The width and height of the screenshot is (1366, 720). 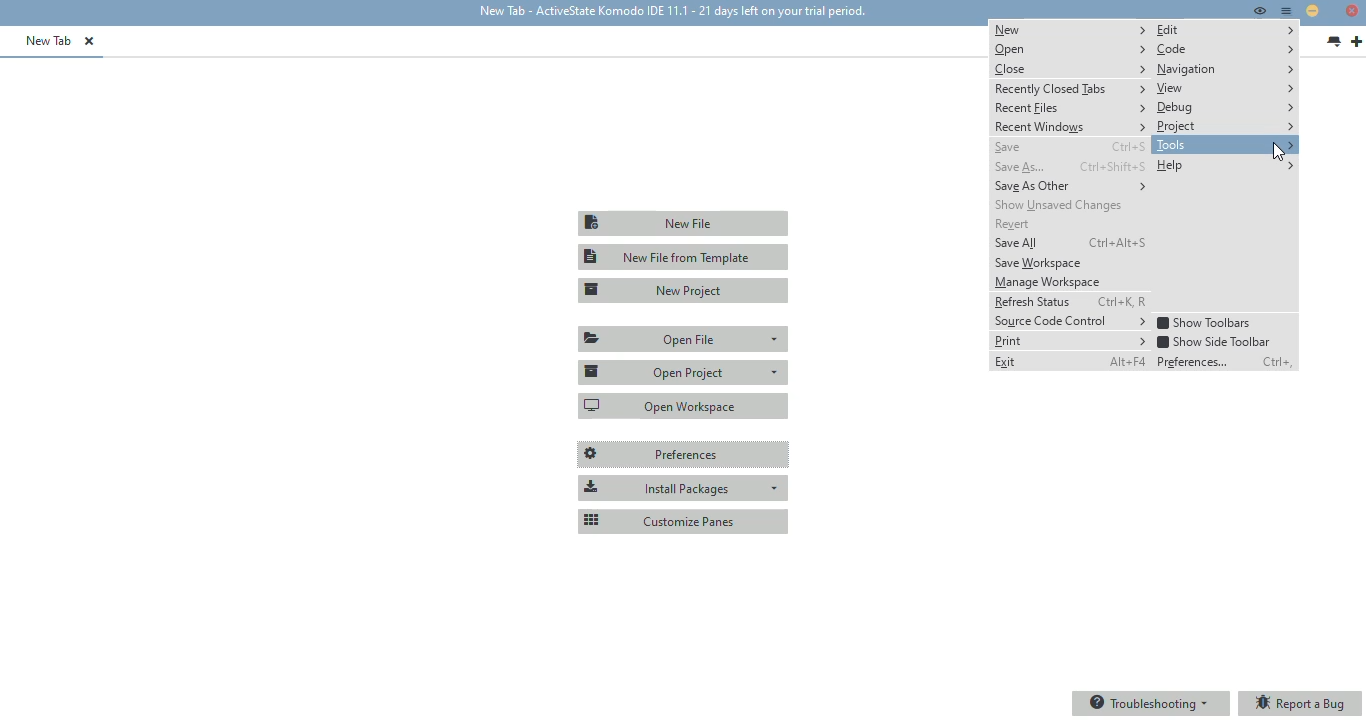 What do you see at coordinates (1312, 10) in the screenshot?
I see `minimize` at bounding box center [1312, 10].